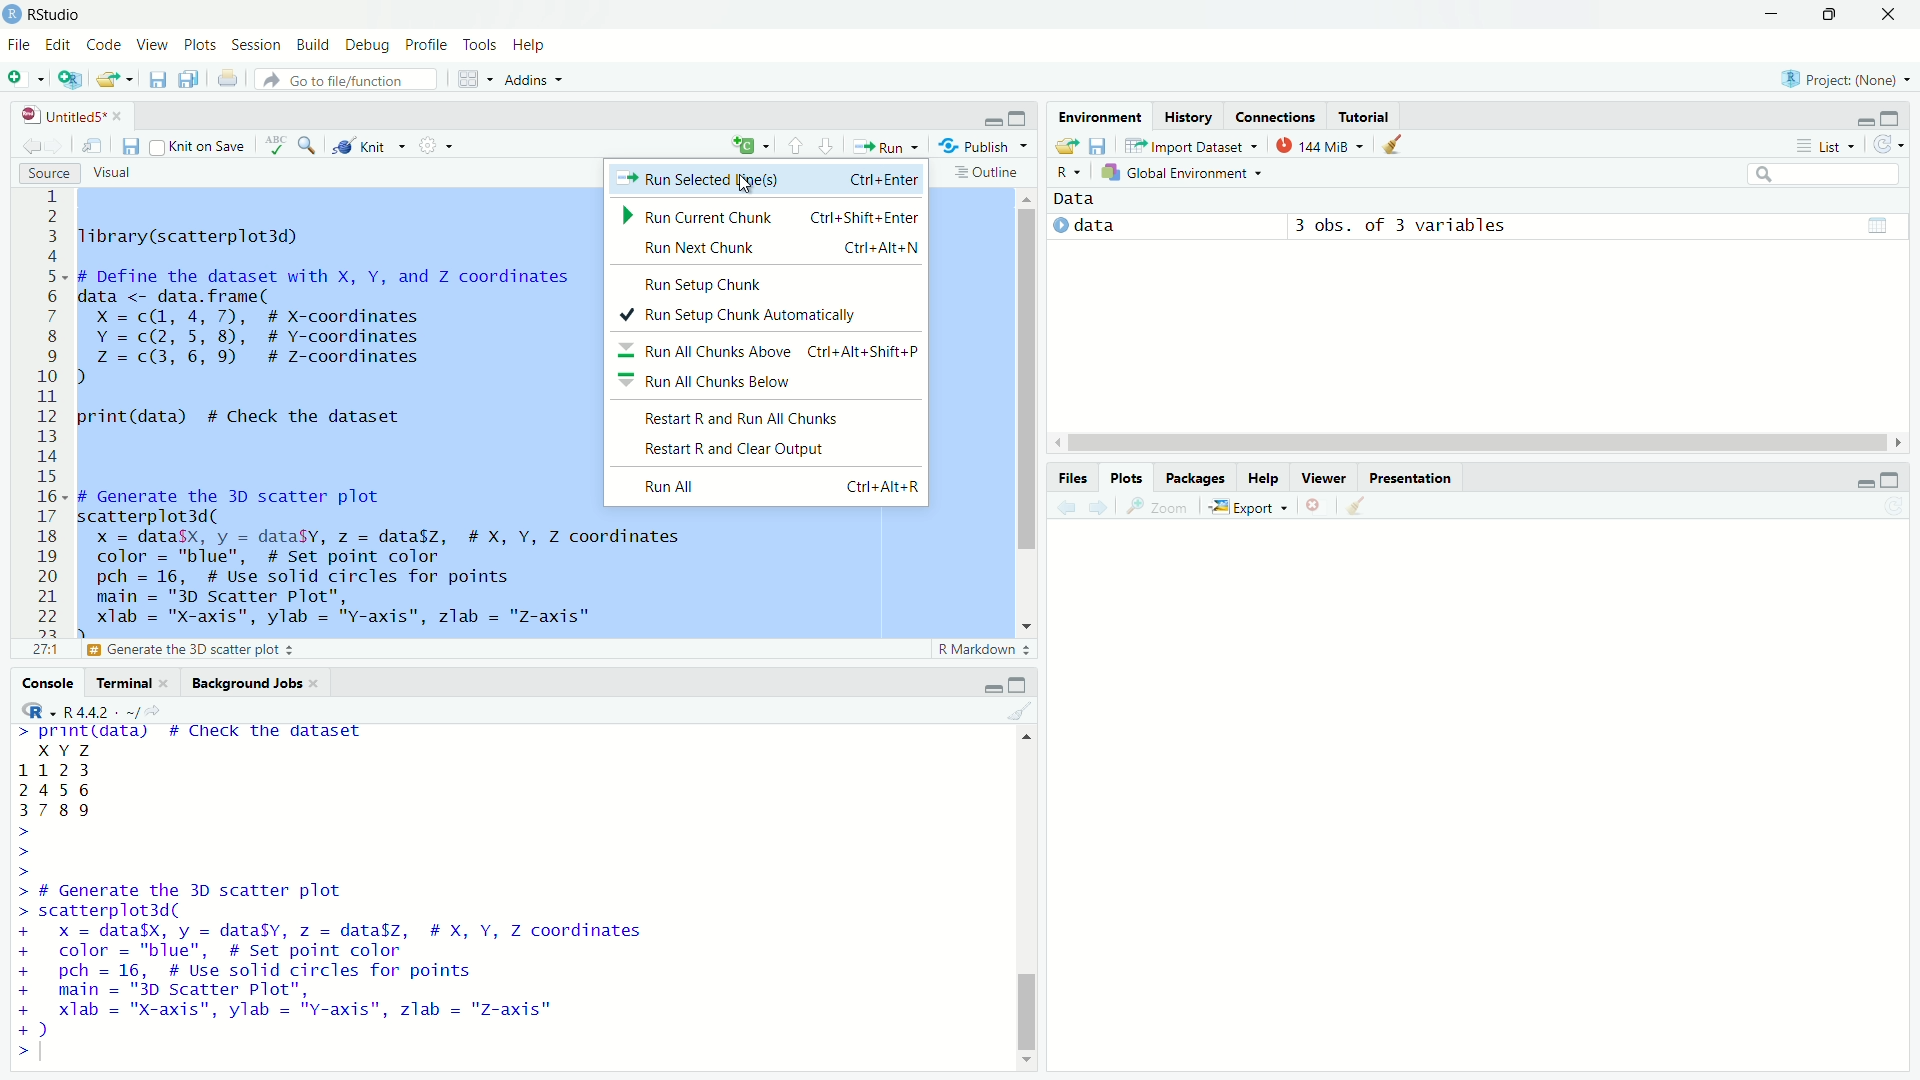  Describe the element at coordinates (38, 682) in the screenshot. I see `console` at that location.